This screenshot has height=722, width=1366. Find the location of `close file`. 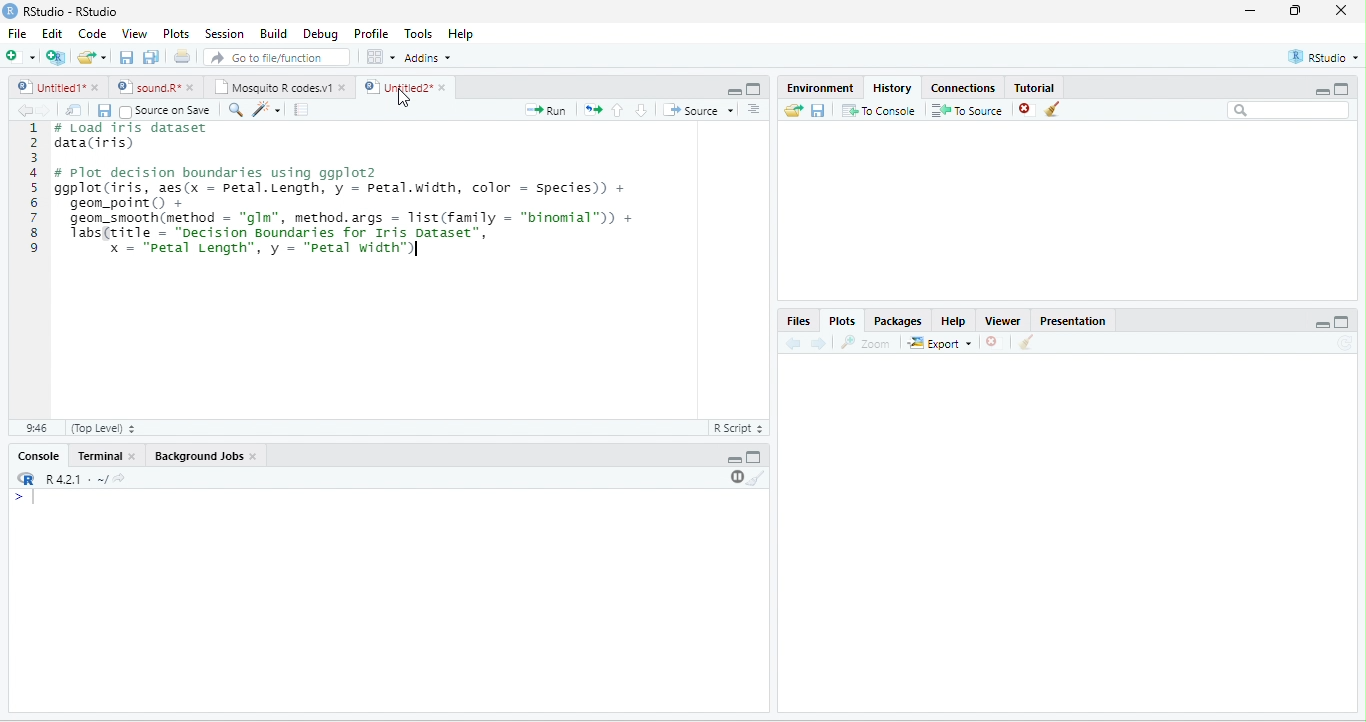

close file is located at coordinates (1027, 110).